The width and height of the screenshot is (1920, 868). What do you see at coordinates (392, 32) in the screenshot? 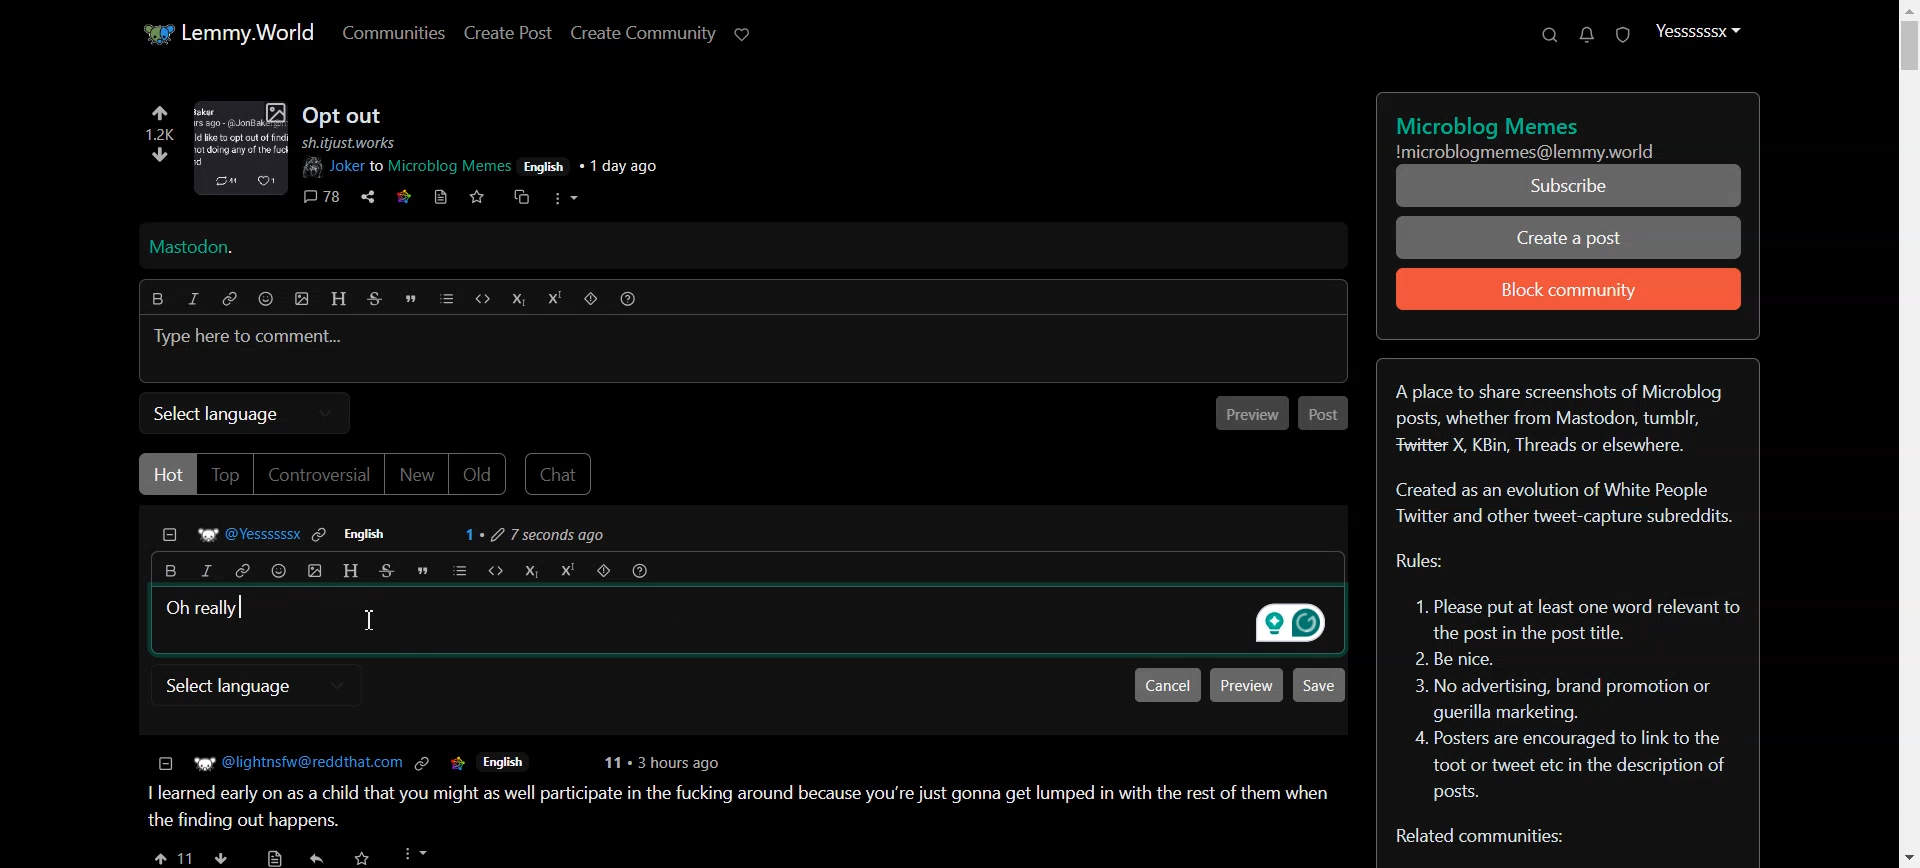
I see `Communities` at bounding box center [392, 32].